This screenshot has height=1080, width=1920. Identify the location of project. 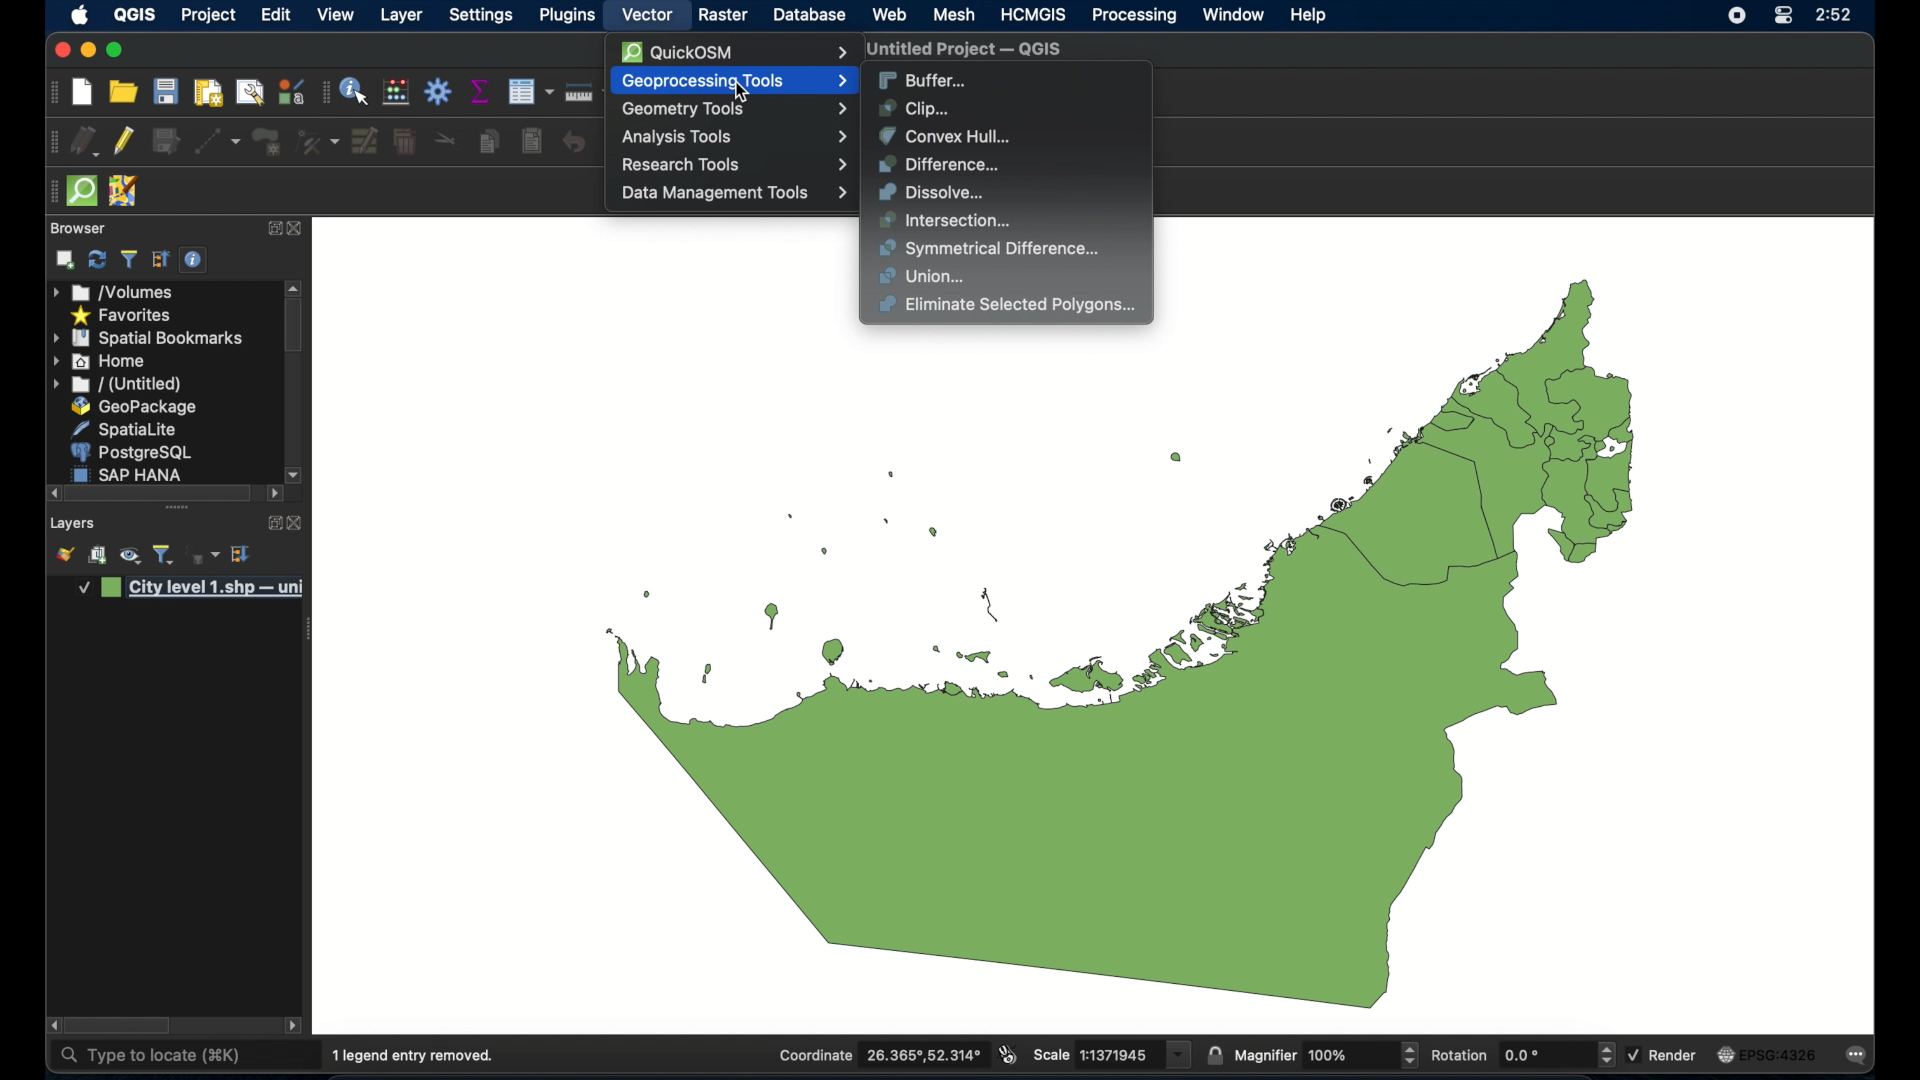
(209, 16).